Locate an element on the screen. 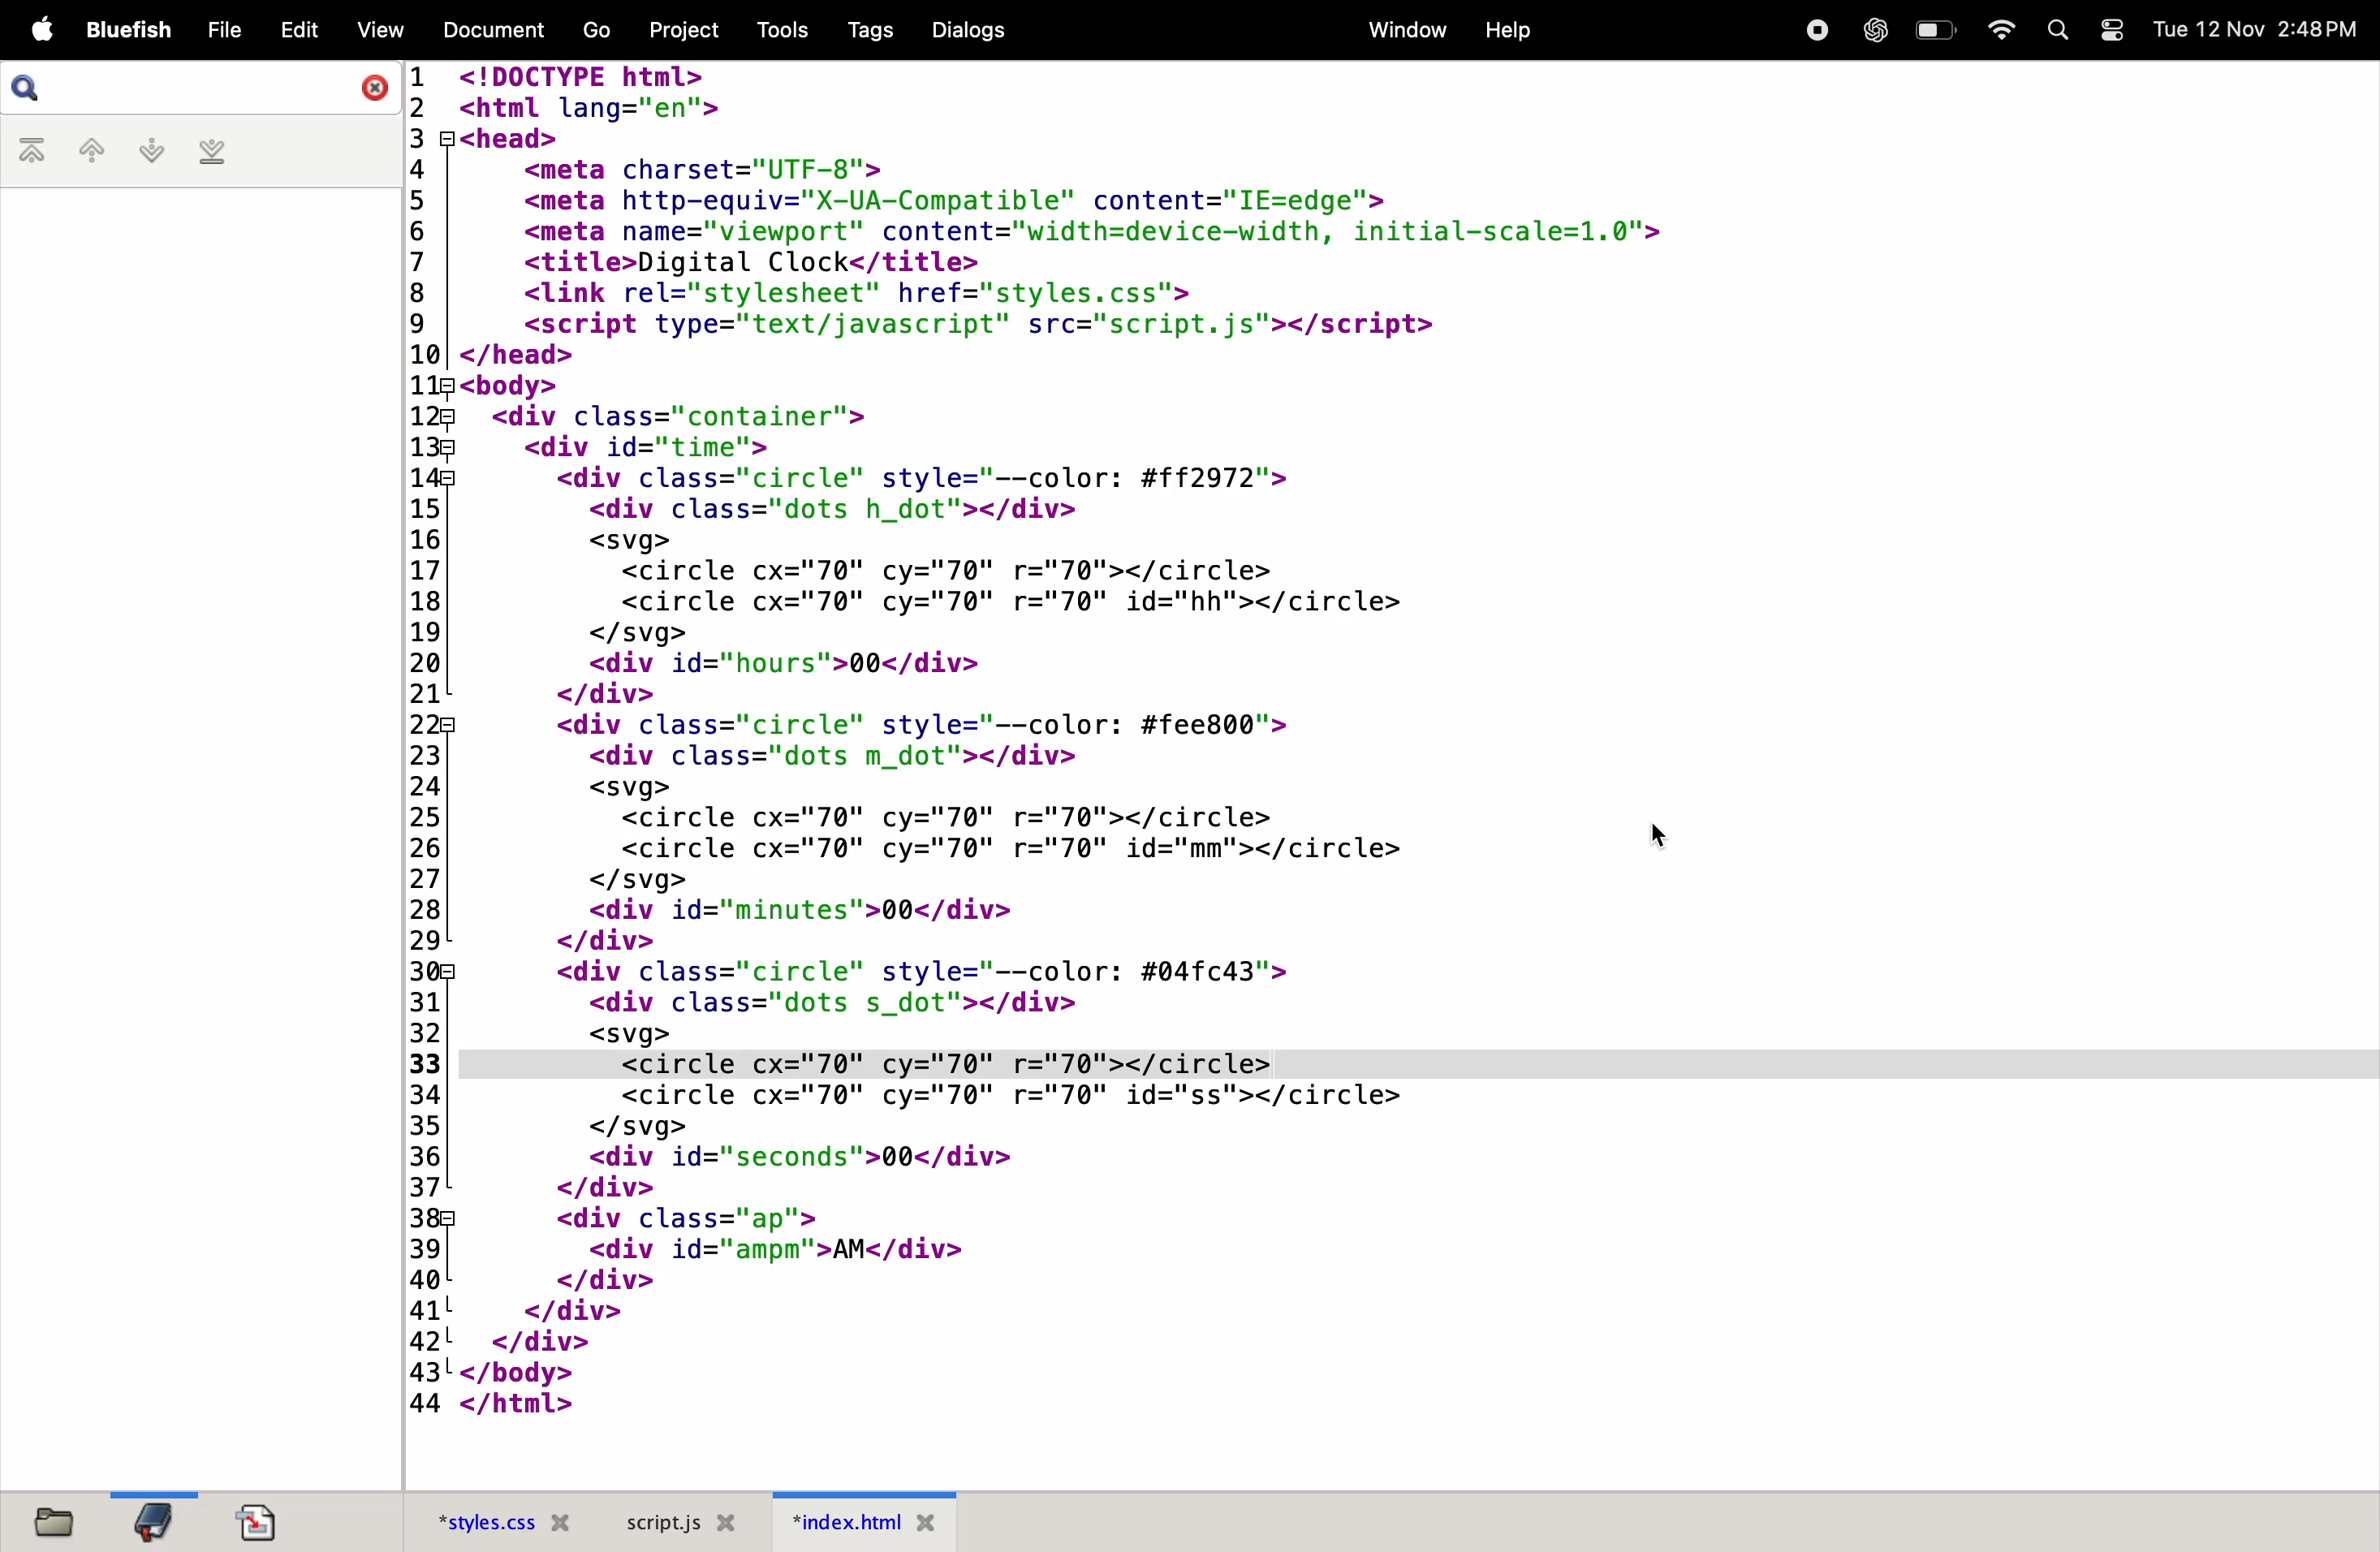  previous bookmark is located at coordinates (96, 149).